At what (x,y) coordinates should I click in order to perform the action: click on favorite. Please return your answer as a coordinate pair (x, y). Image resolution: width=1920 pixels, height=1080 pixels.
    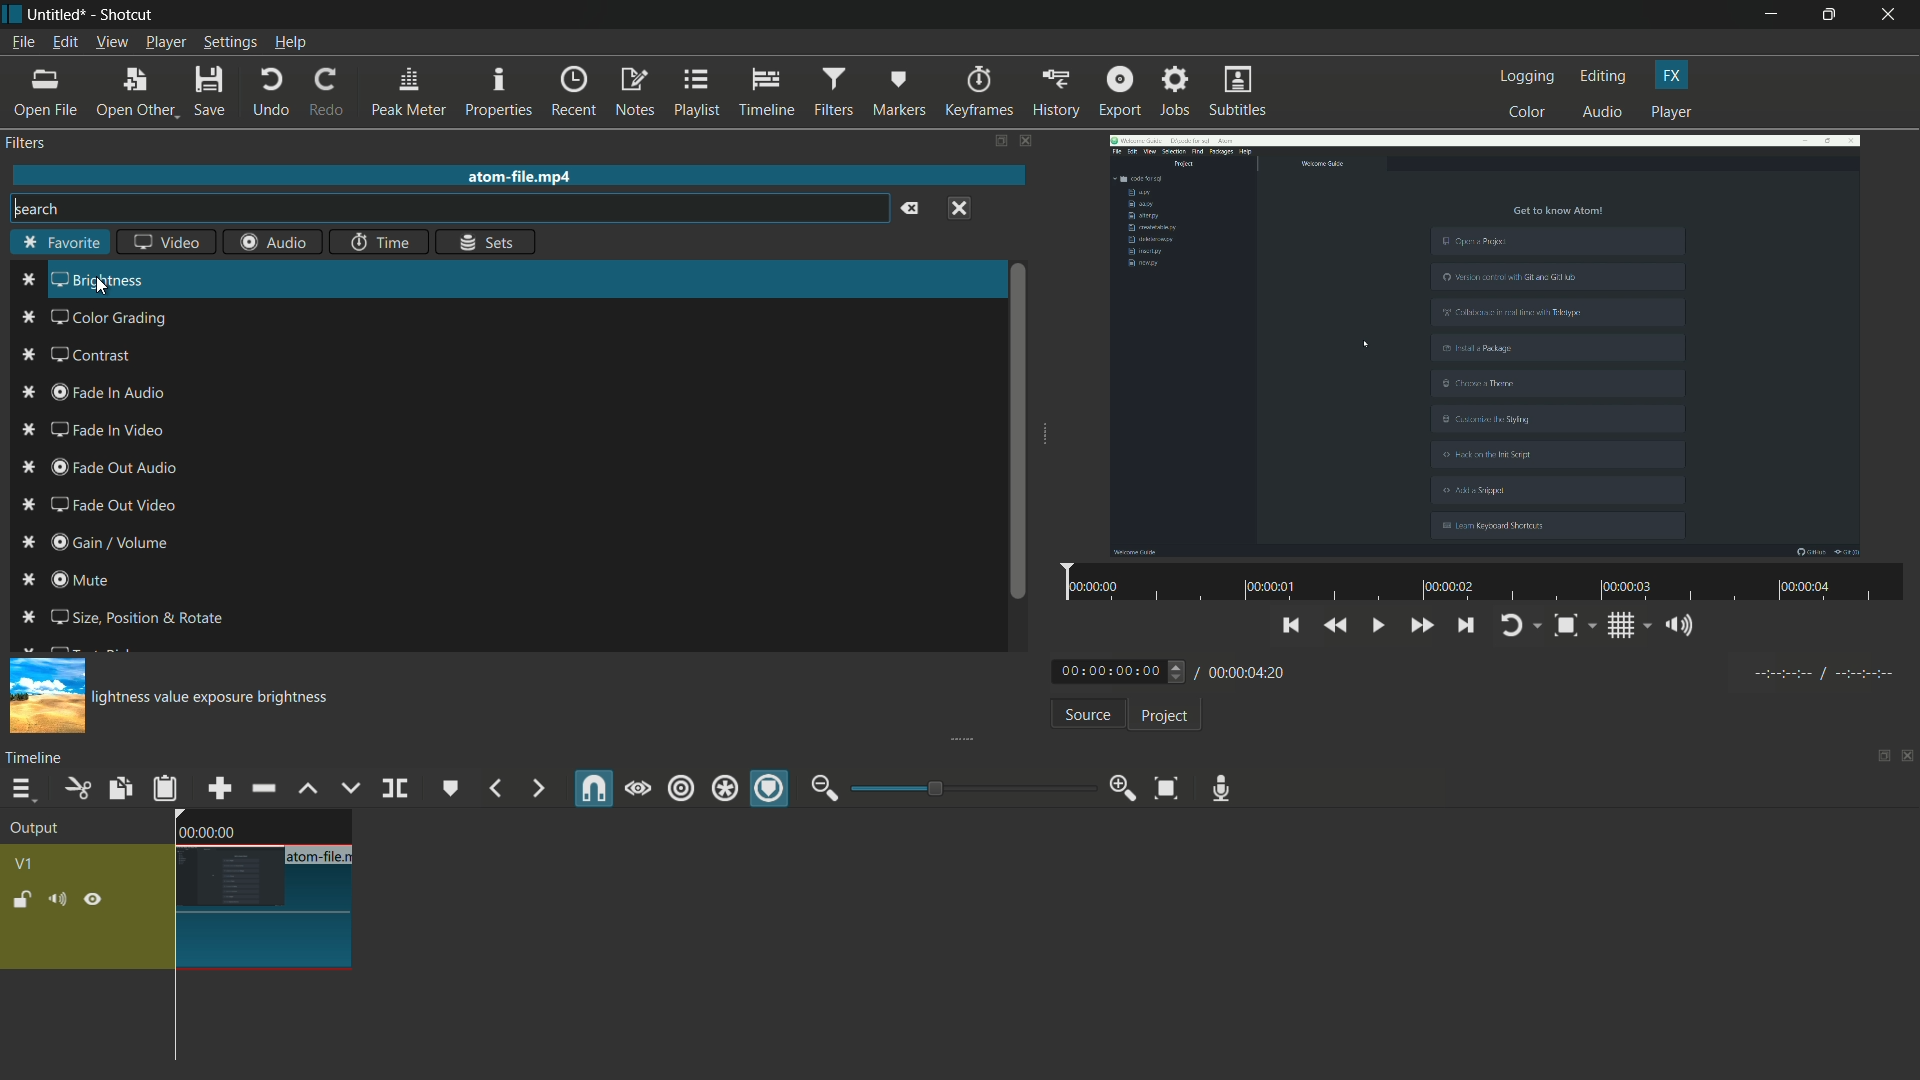
    Looking at the image, I should click on (61, 244).